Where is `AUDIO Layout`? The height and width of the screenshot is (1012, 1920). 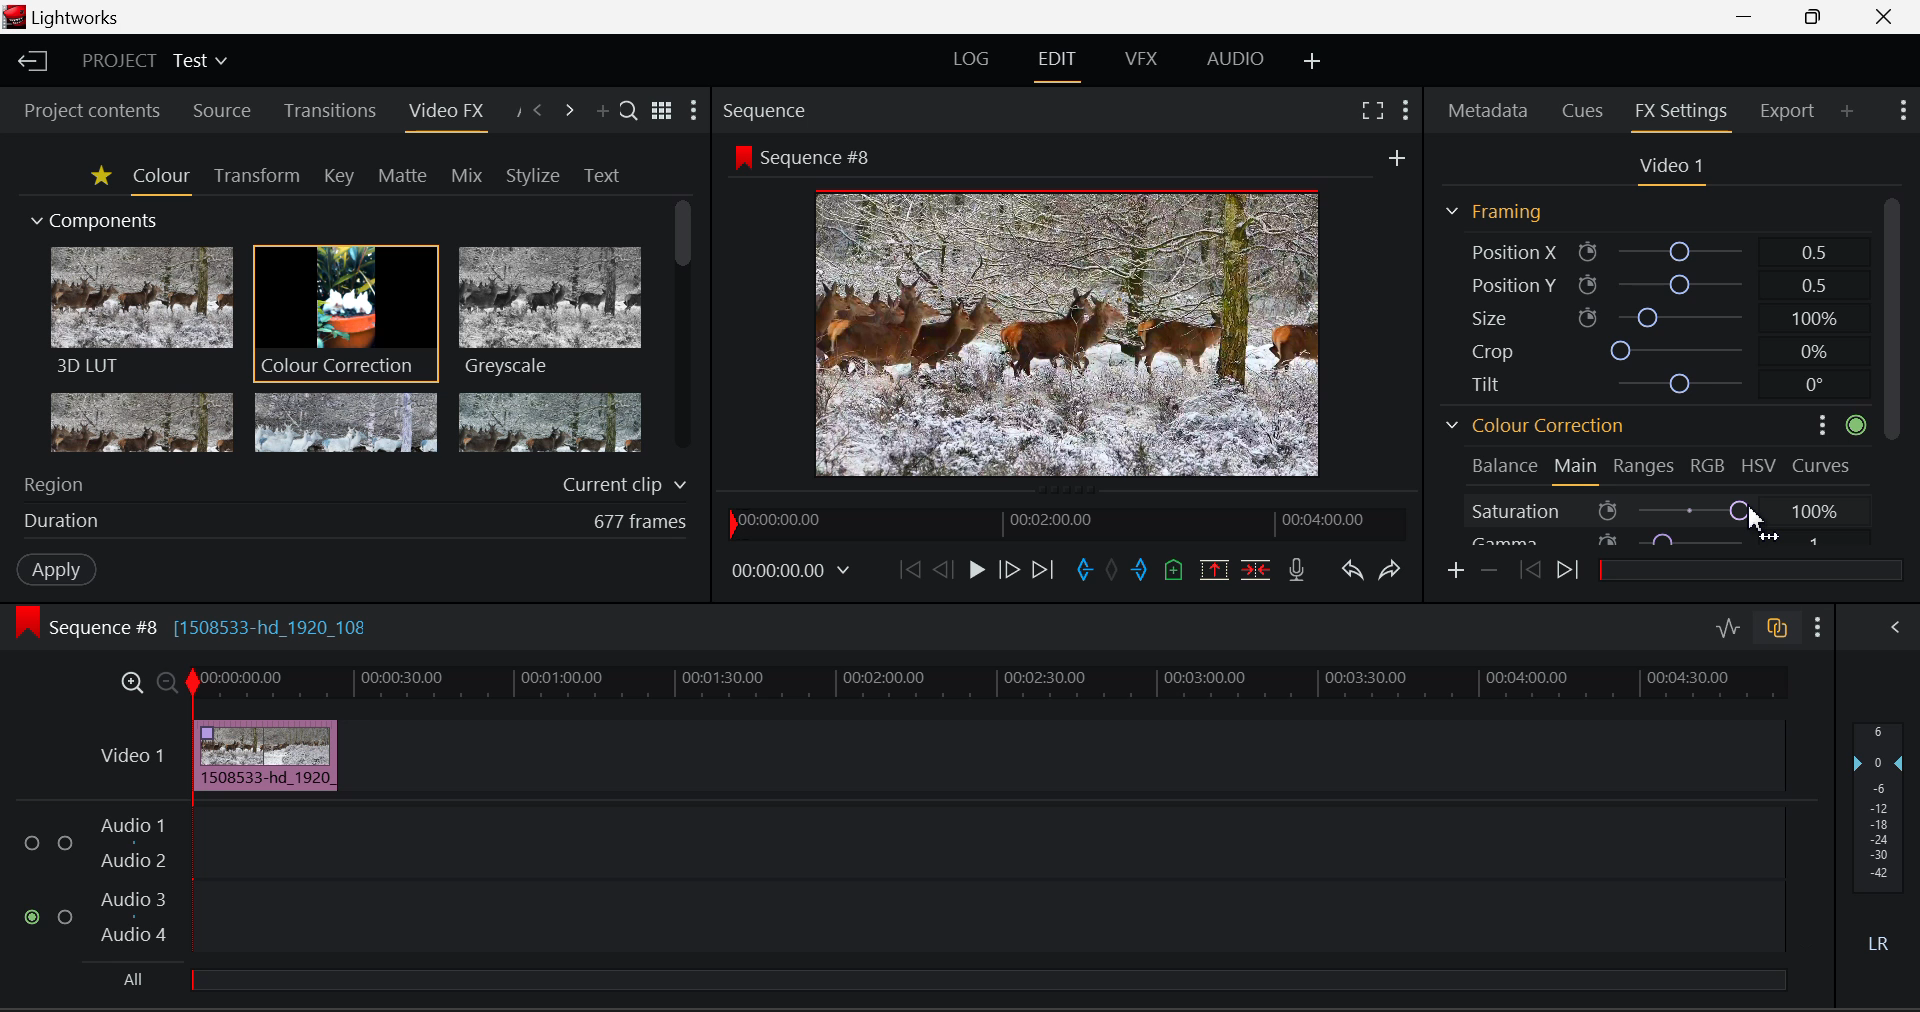 AUDIO Layout is located at coordinates (1228, 61).